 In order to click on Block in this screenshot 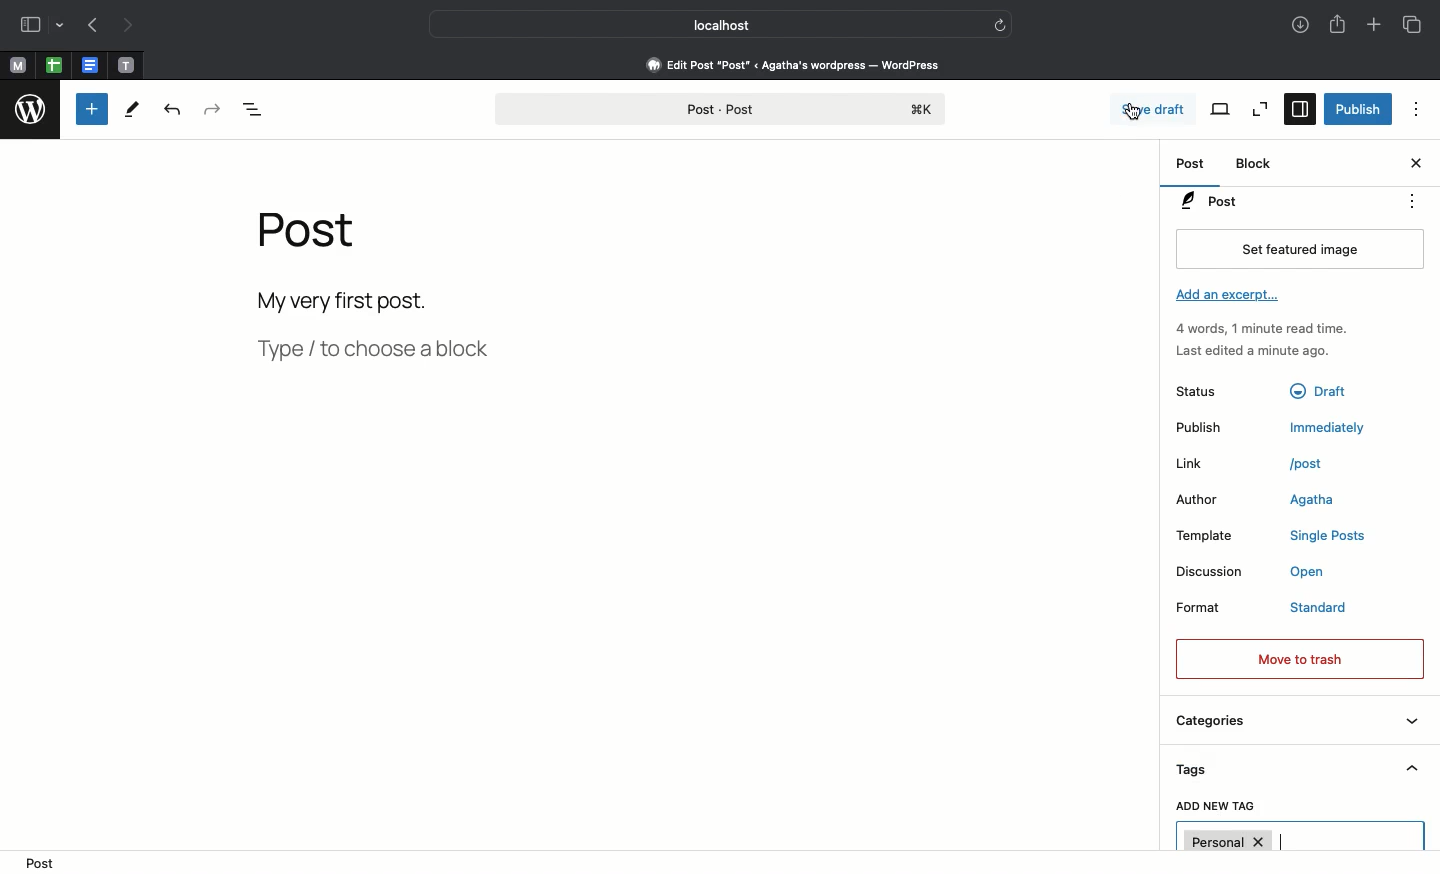, I will do `click(579, 350)`.